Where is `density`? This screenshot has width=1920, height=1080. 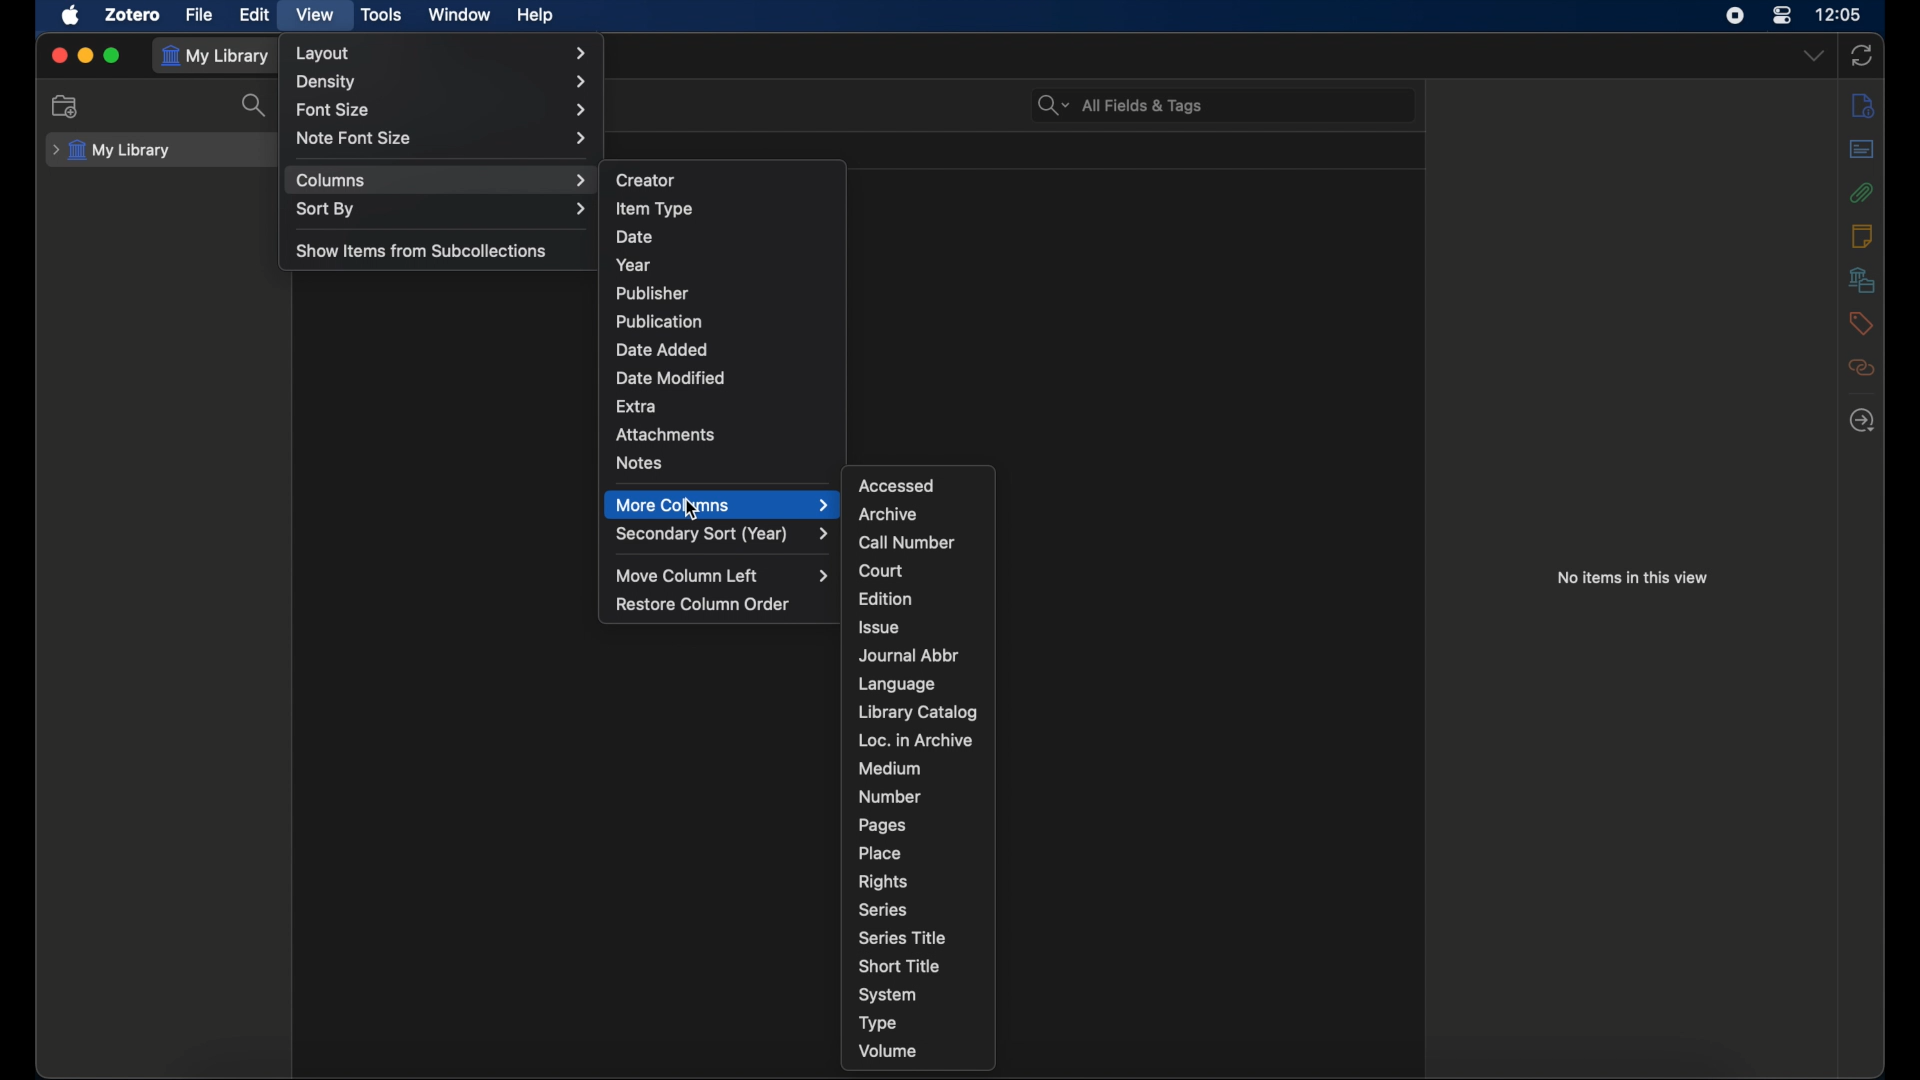 density is located at coordinates (440, 82).